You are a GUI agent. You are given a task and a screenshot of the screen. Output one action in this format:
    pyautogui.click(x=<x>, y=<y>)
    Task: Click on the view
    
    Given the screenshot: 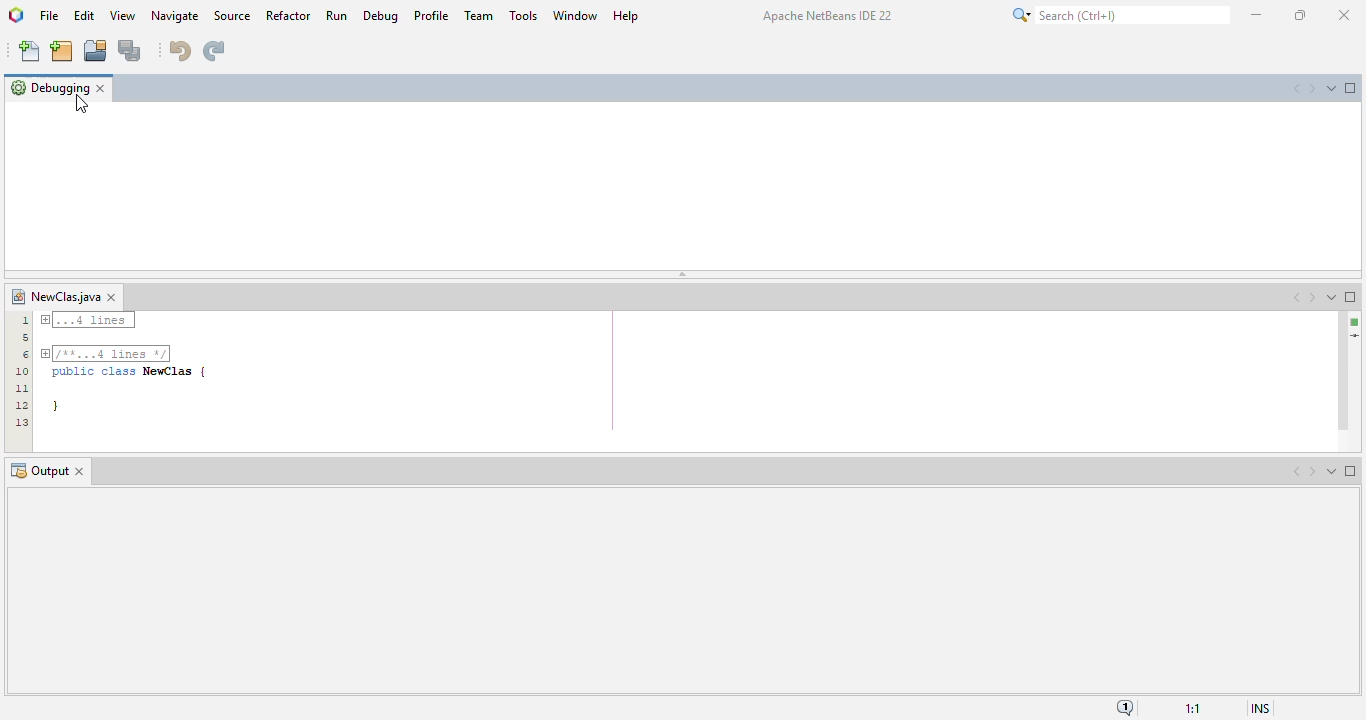 What is the action you would take?
    pyautogui.click(x=123, y=15)
    